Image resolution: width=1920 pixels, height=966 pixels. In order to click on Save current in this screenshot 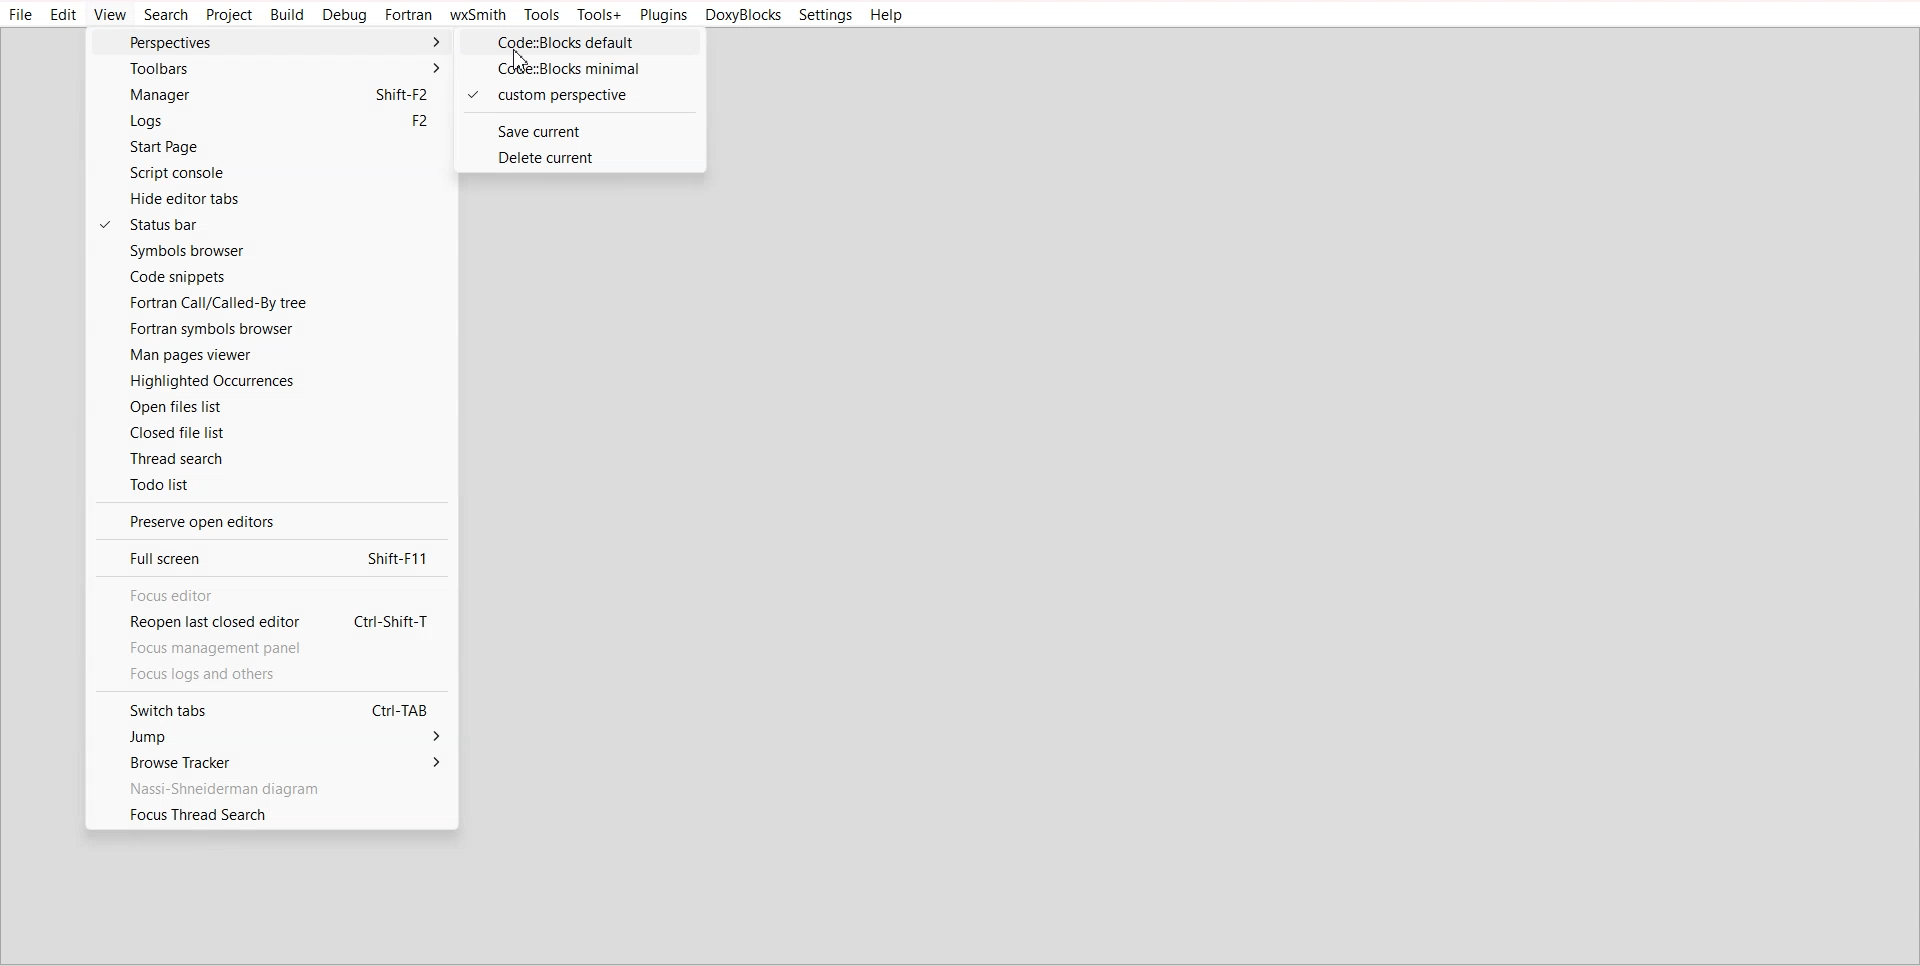, I will do `click(578, 131)`.